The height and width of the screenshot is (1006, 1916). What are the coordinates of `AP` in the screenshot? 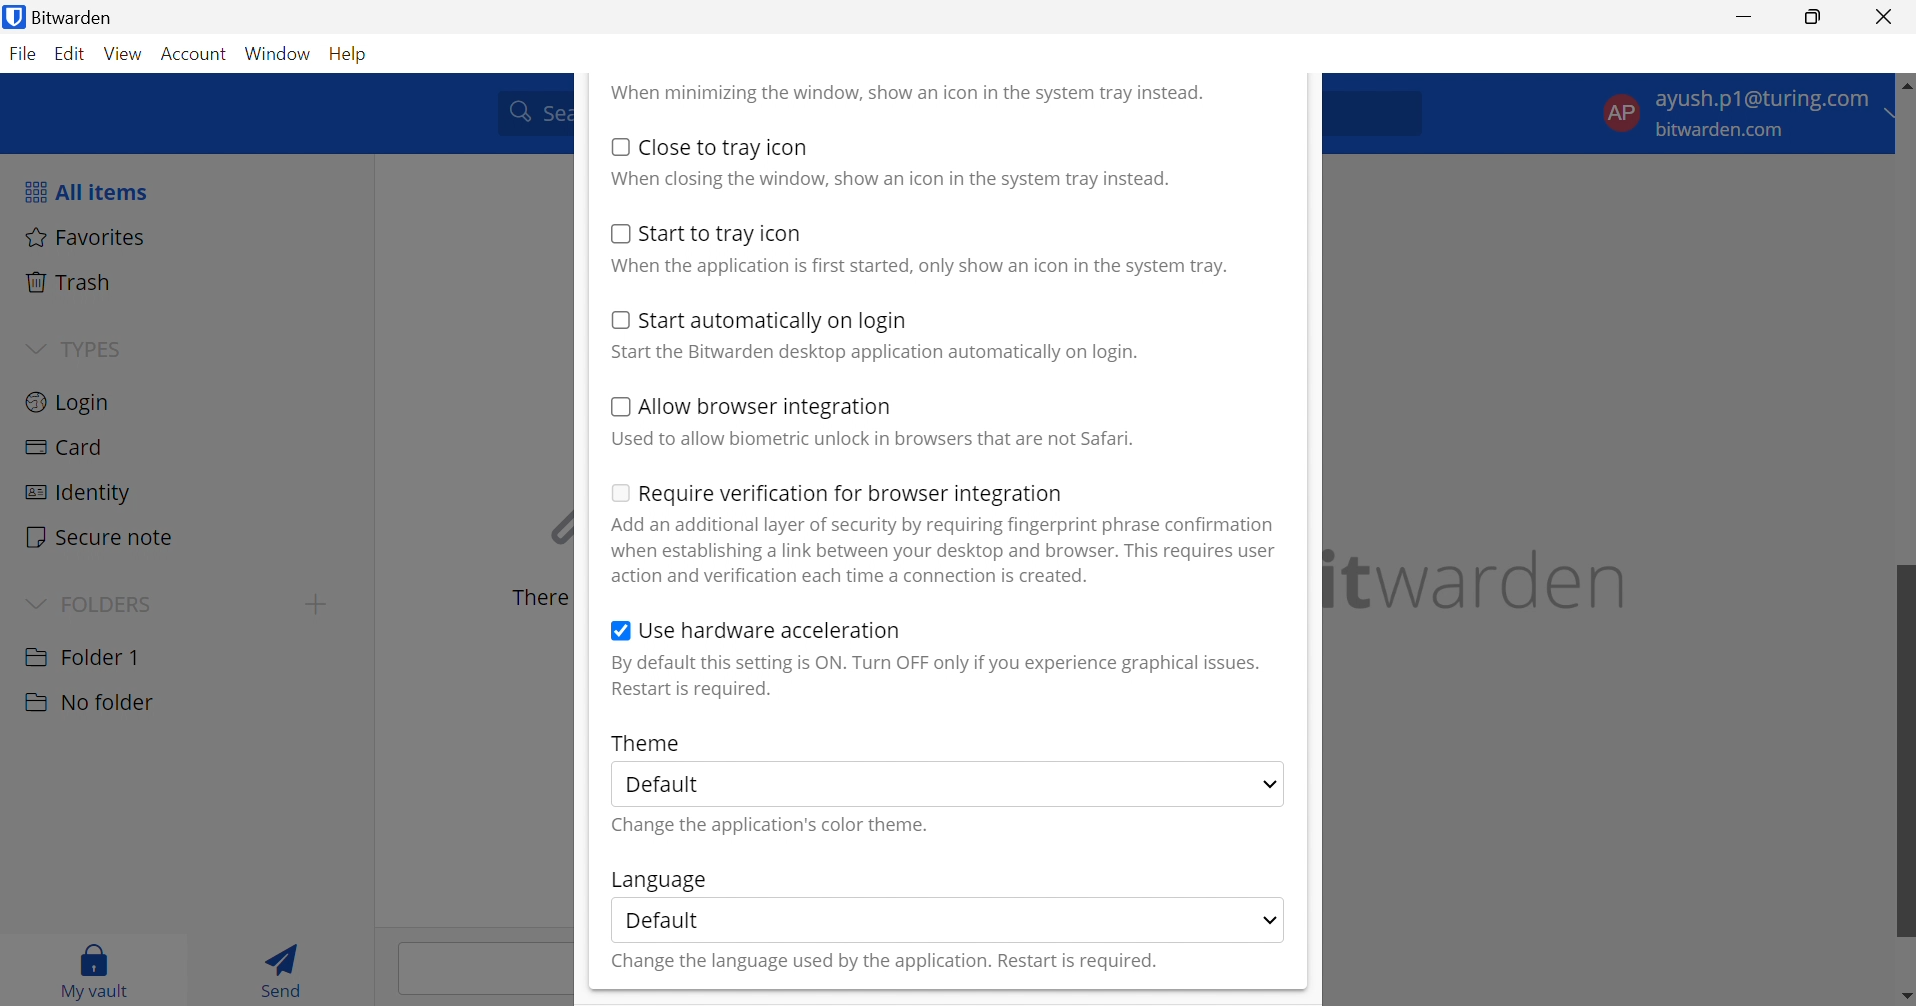 It's located at (1620, 111).